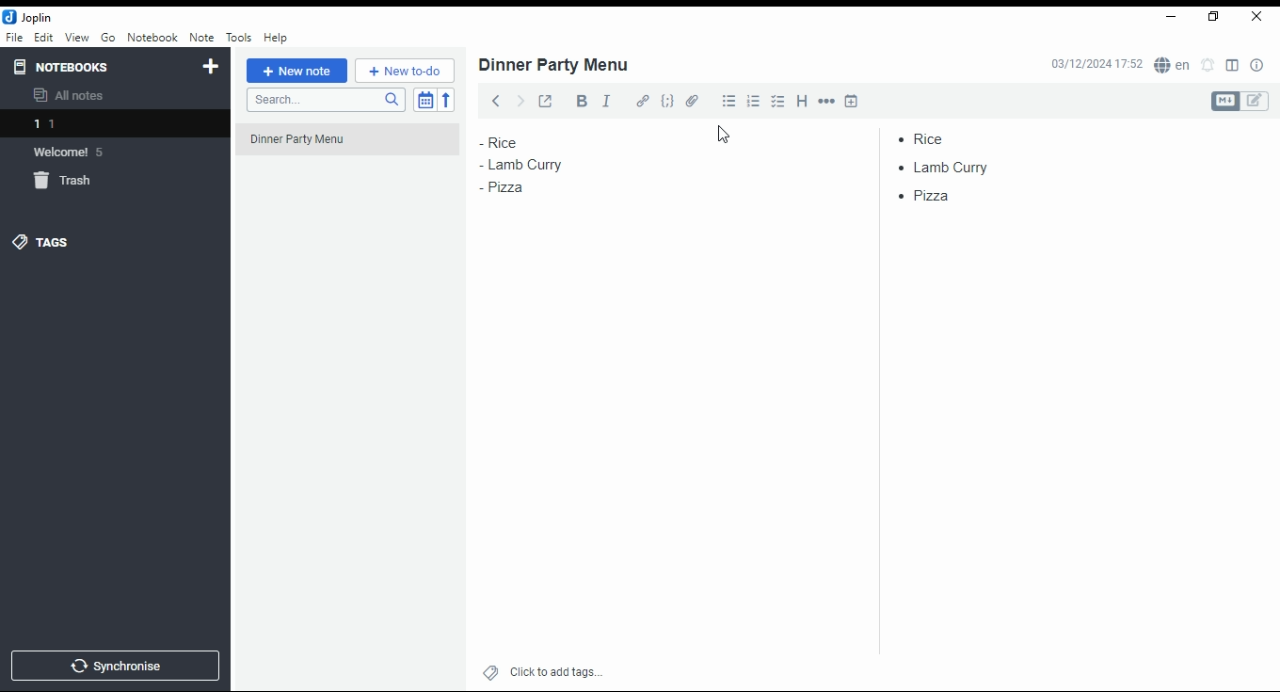  I want to click on notebook, so click(152, 37).